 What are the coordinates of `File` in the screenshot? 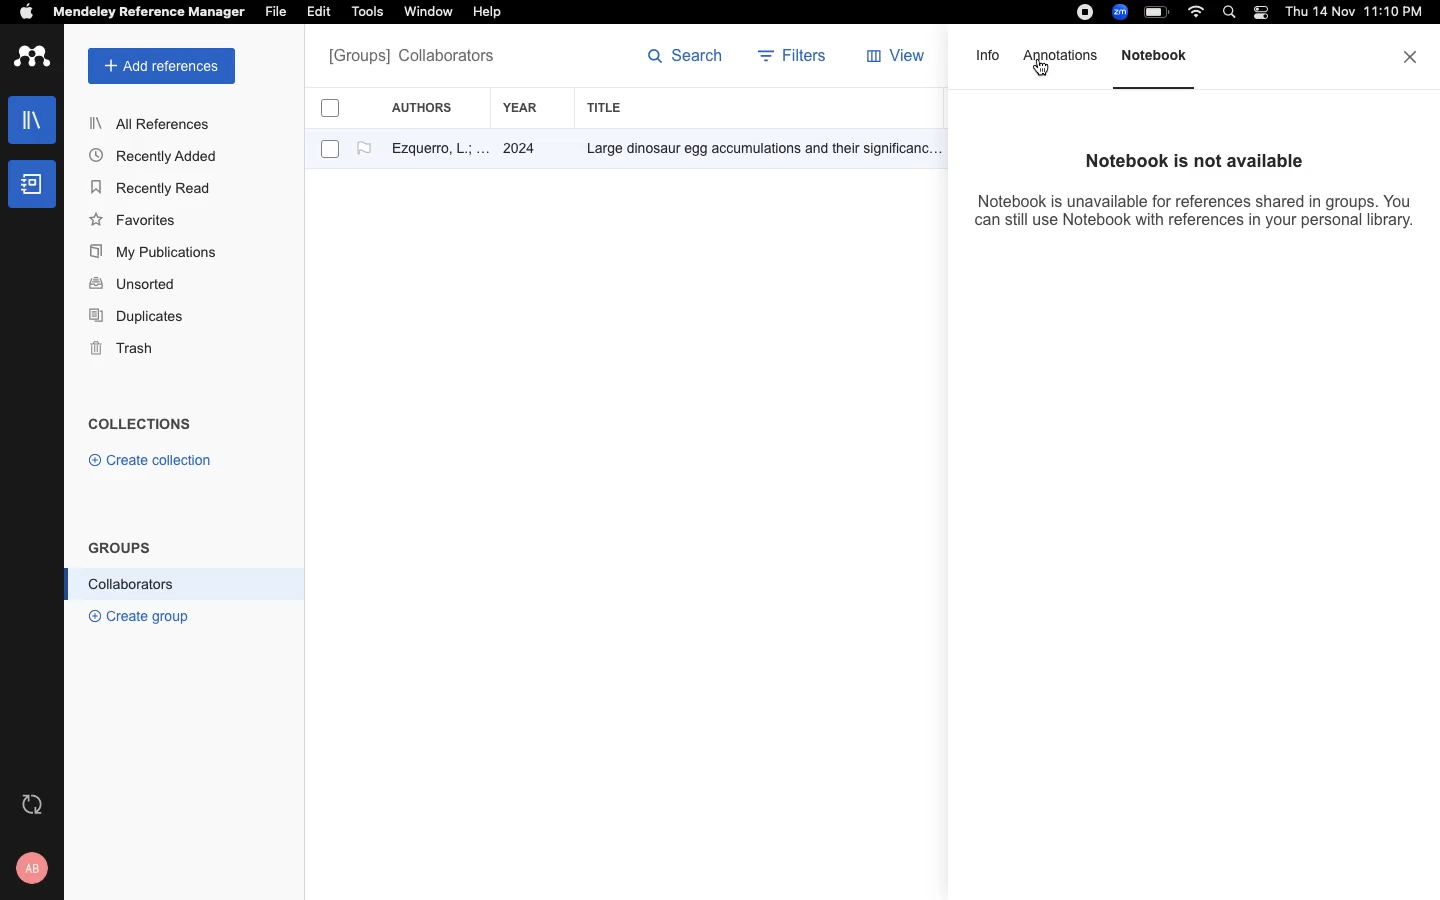 It's located at (275, 10).